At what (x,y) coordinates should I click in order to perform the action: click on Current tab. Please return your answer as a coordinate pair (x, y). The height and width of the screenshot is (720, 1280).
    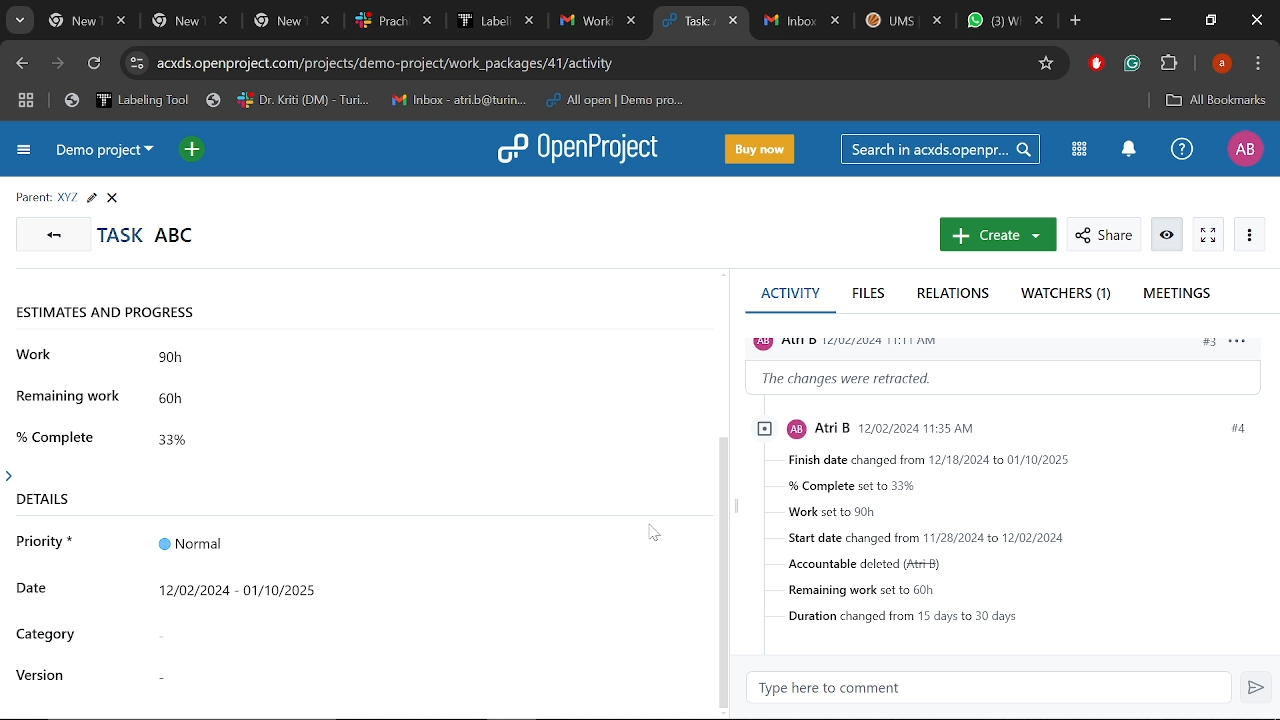
    Looking at the image, I should click on (690, 22).